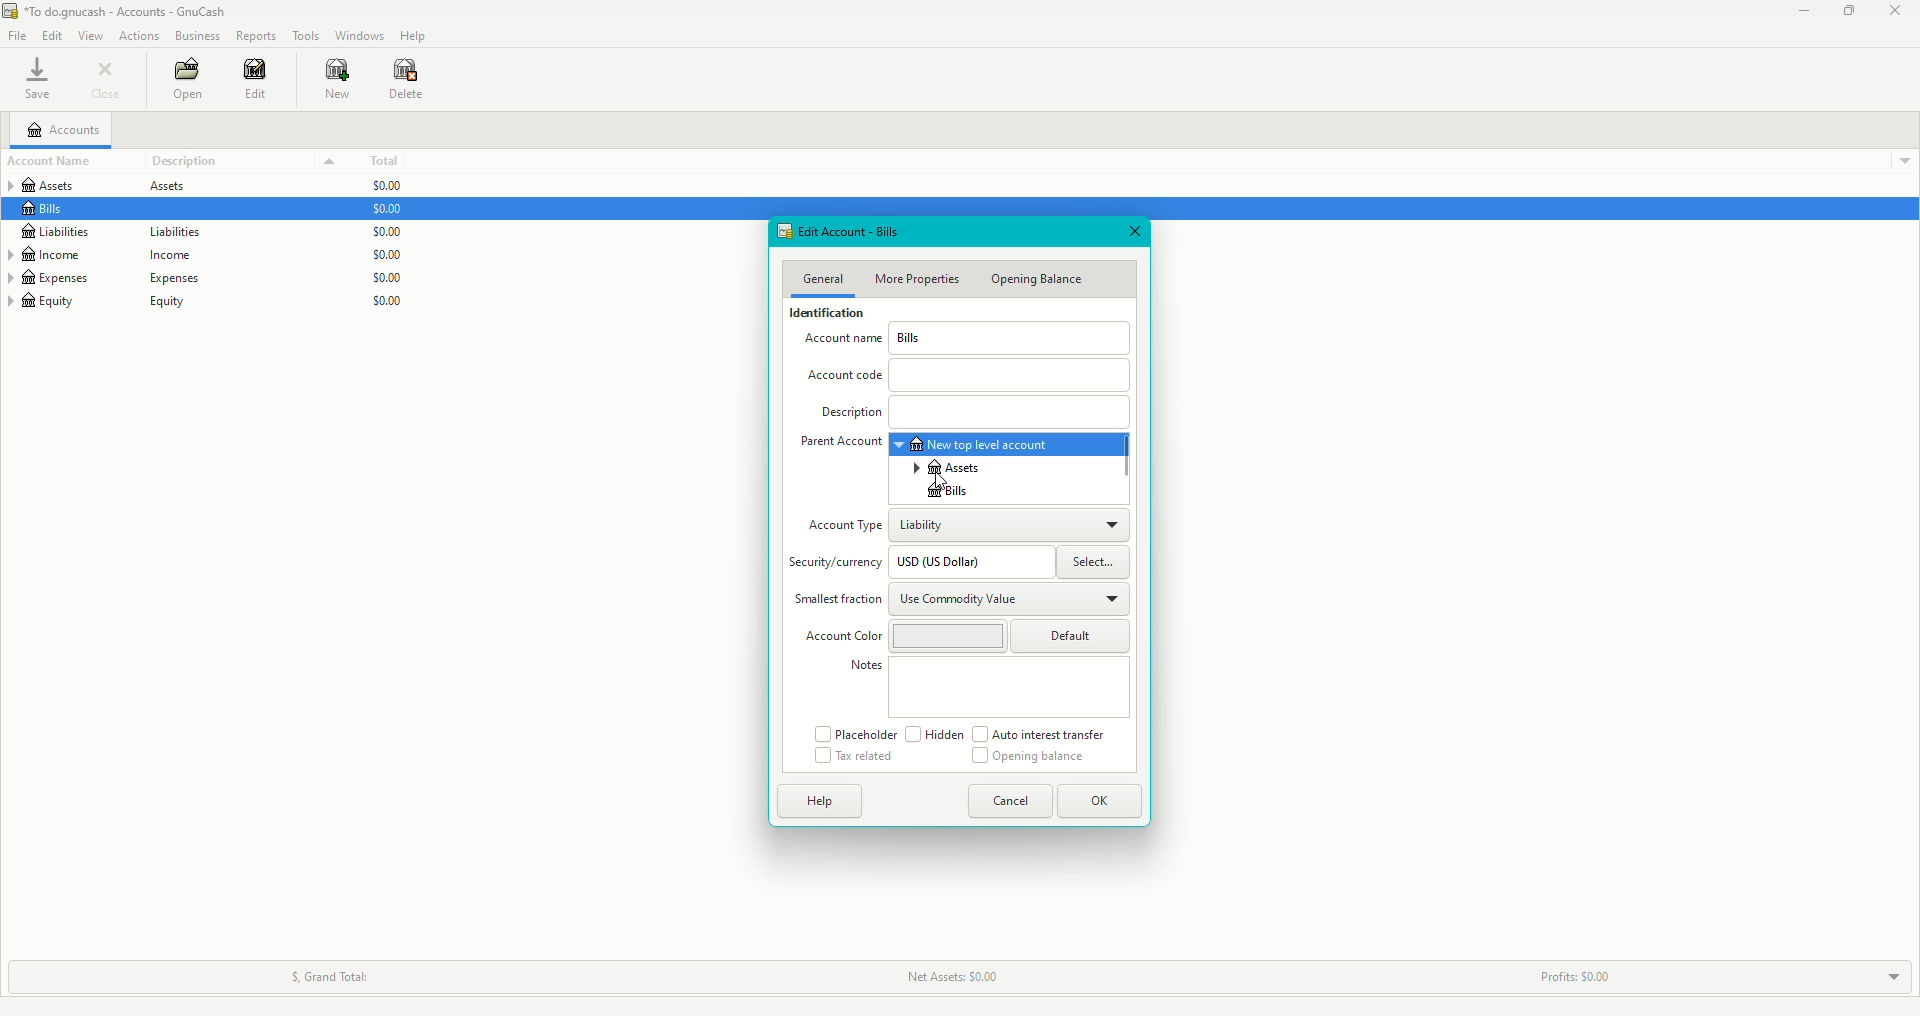 This screenshot has height=1016, width=1920. I want to click on $0, so click(396, 252).